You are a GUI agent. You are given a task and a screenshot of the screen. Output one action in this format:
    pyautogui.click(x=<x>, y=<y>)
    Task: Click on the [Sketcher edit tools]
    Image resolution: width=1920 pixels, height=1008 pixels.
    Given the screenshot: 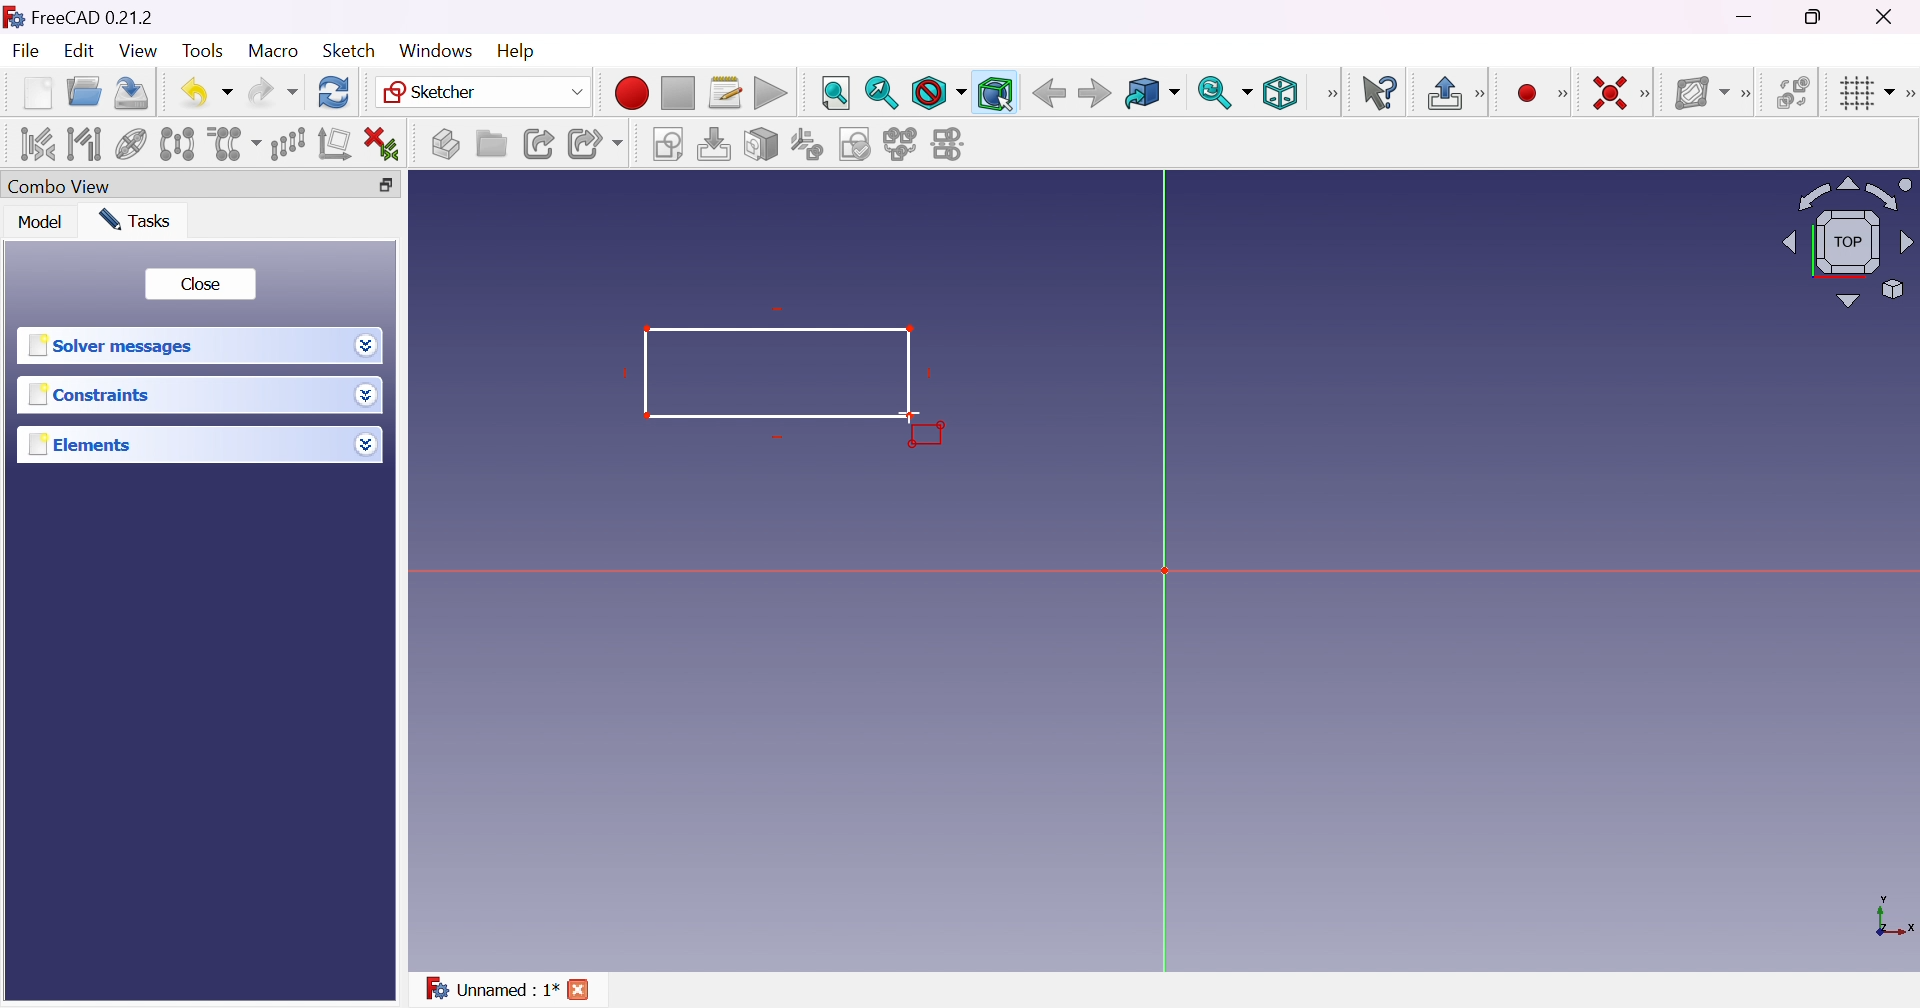 What is the action you would take?
    pyautogui.click(x=1908, y=94)
    